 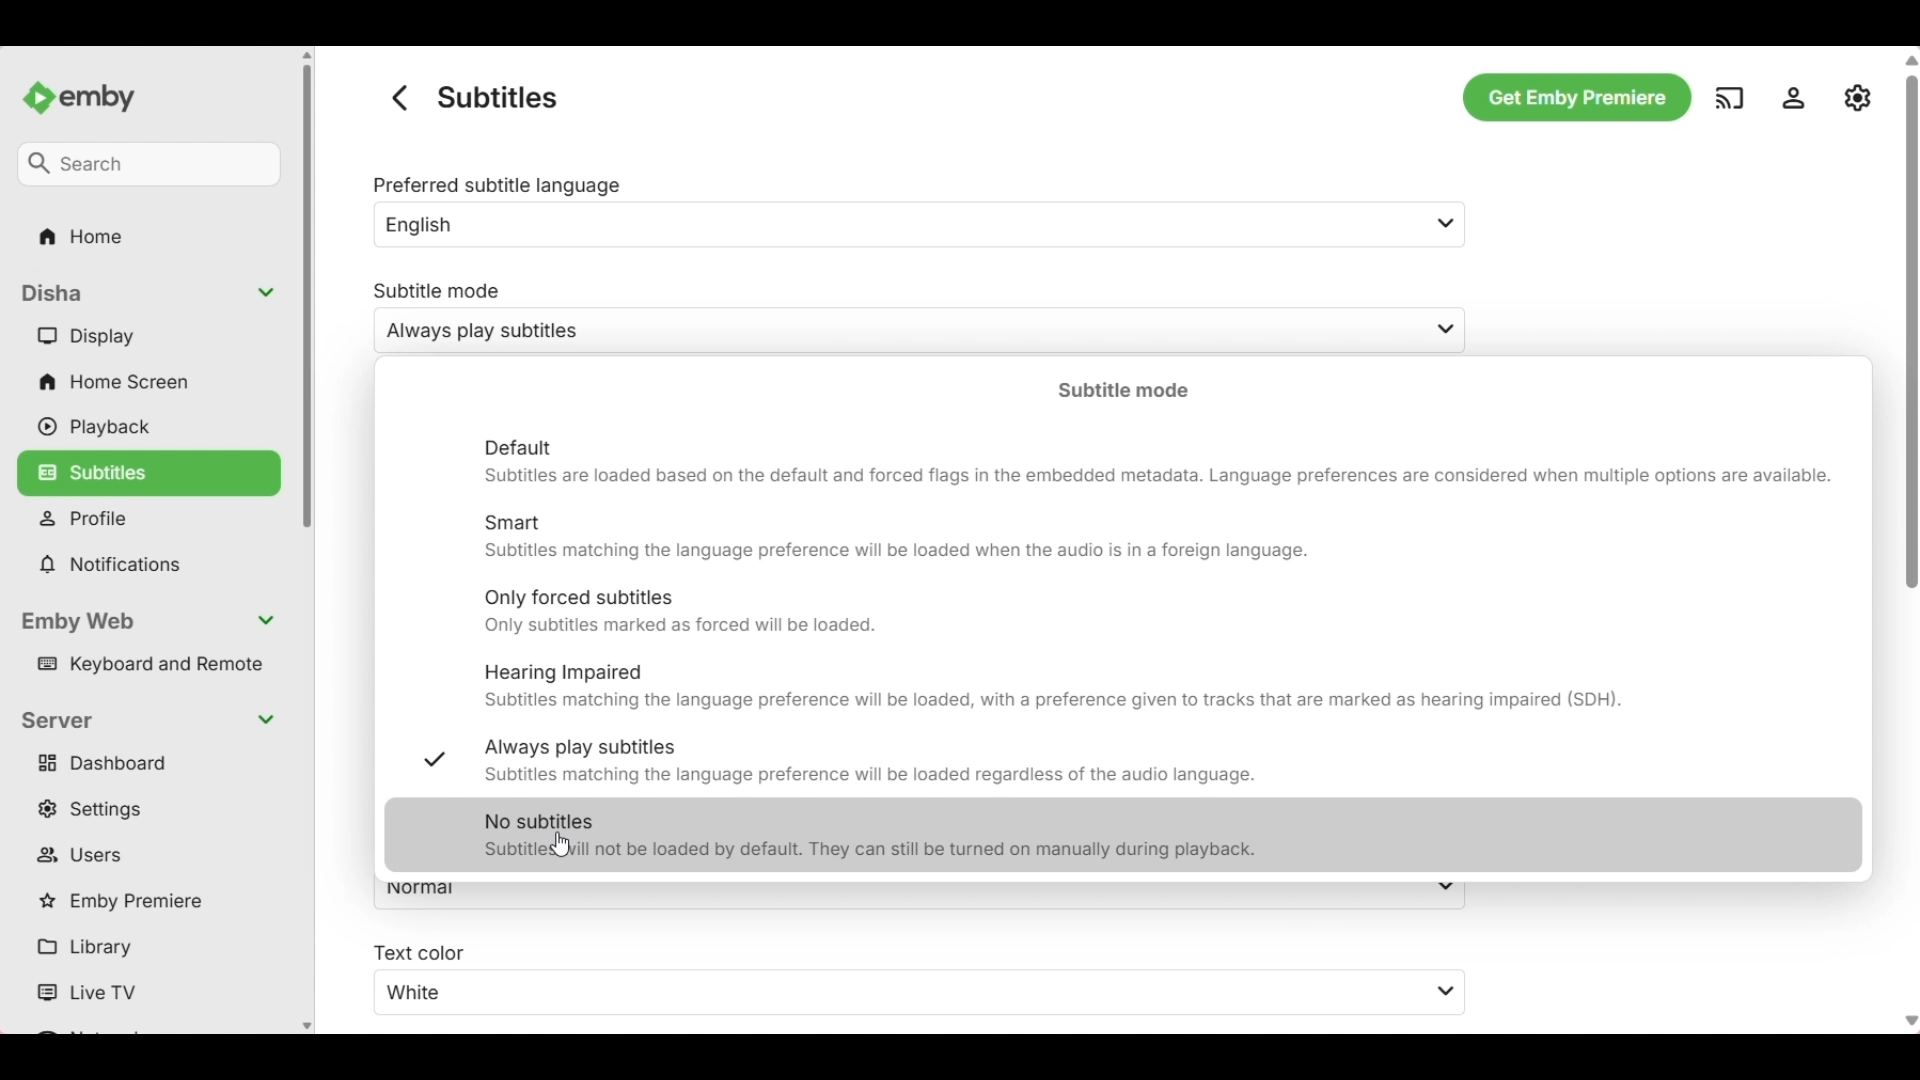 I want to click on Set subtitle mode, so click(x=895, y=318).